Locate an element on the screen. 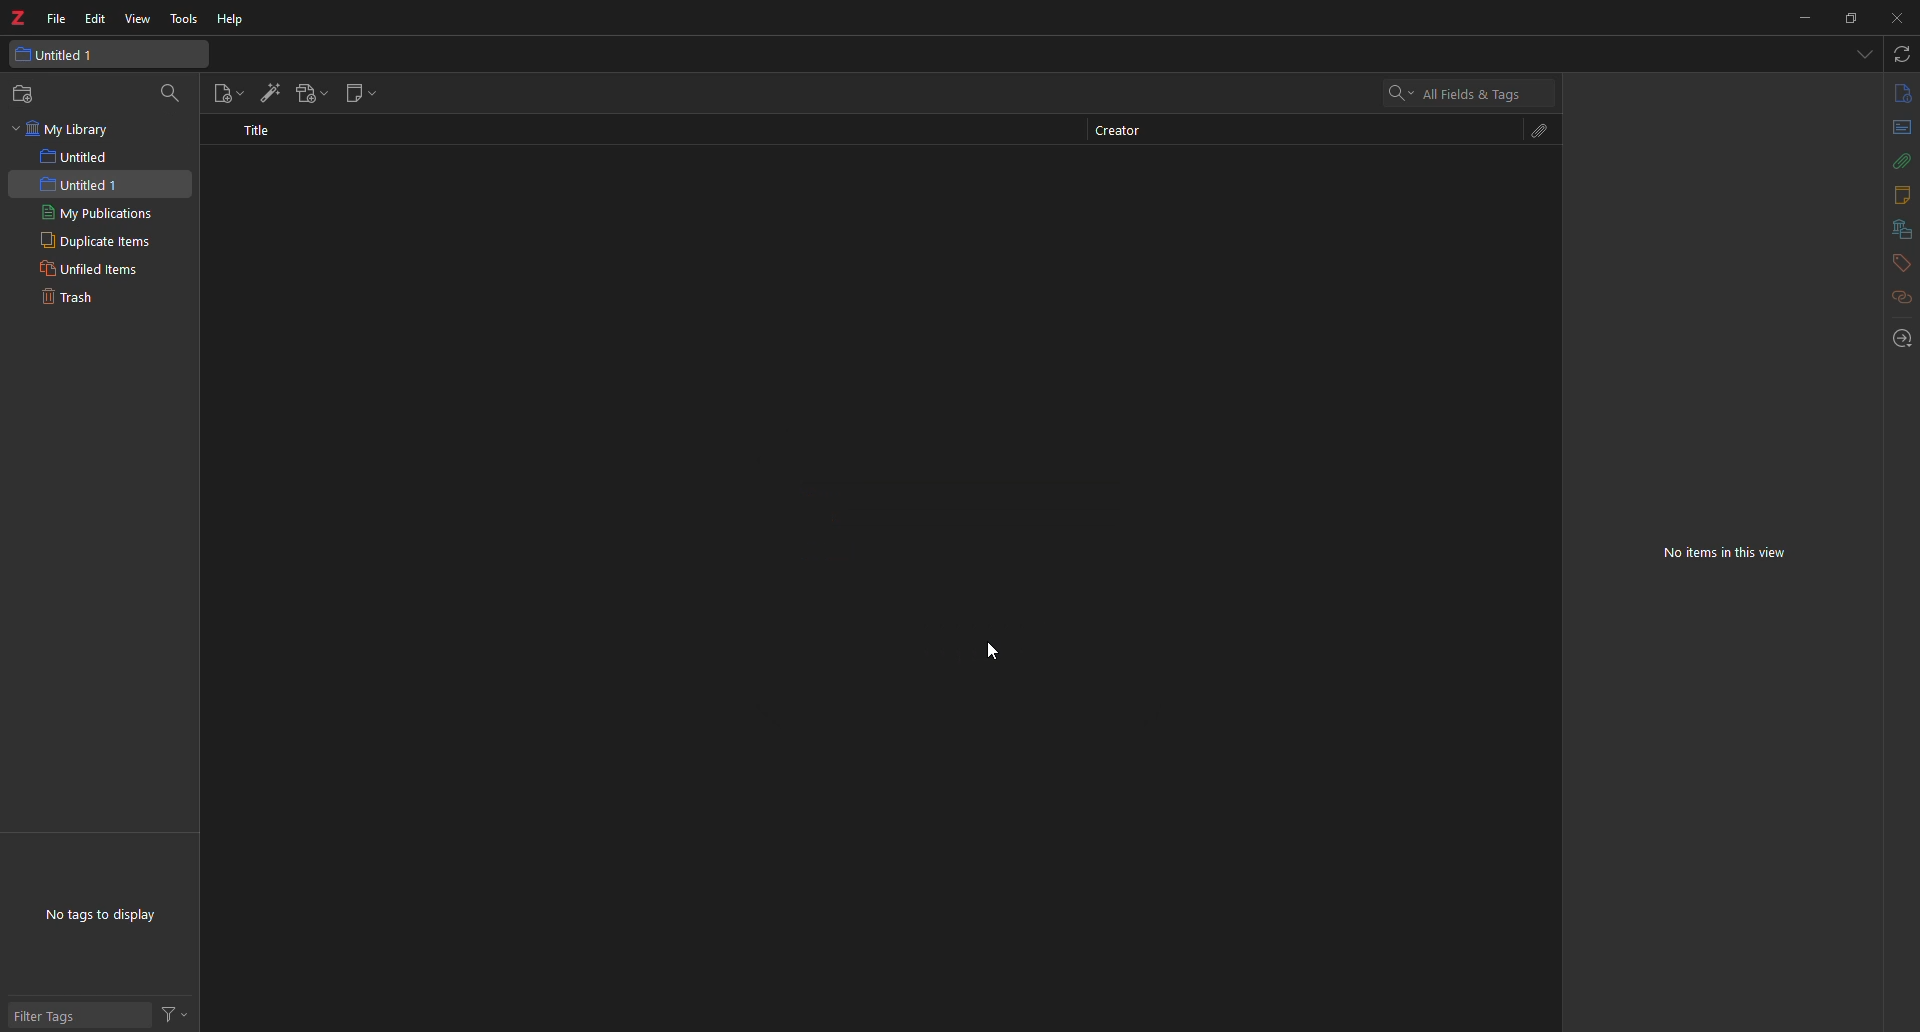 The height and width of the screenshot is (1032, 1920). filter tags is located at coordinates (56, 1018).